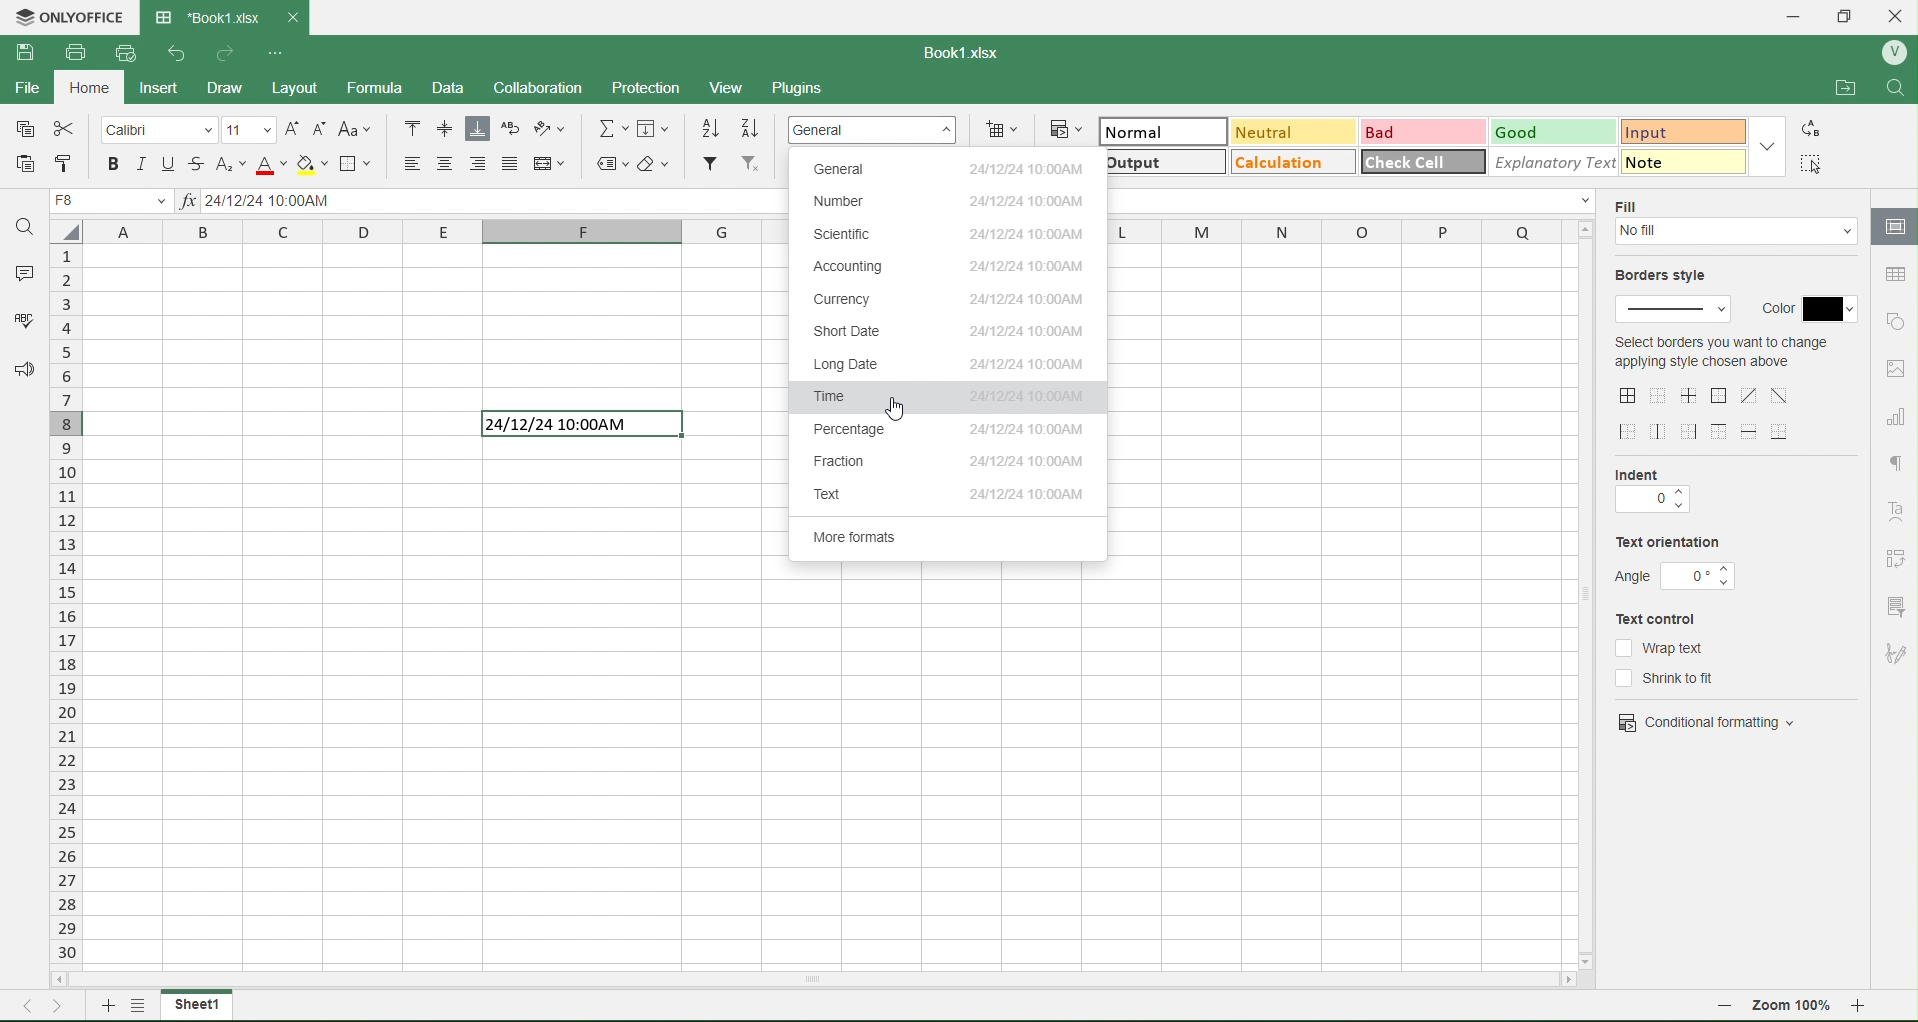 The width and height of the screenshot is (1918, 1022). I want to click on Long Date, so click(942, 364).